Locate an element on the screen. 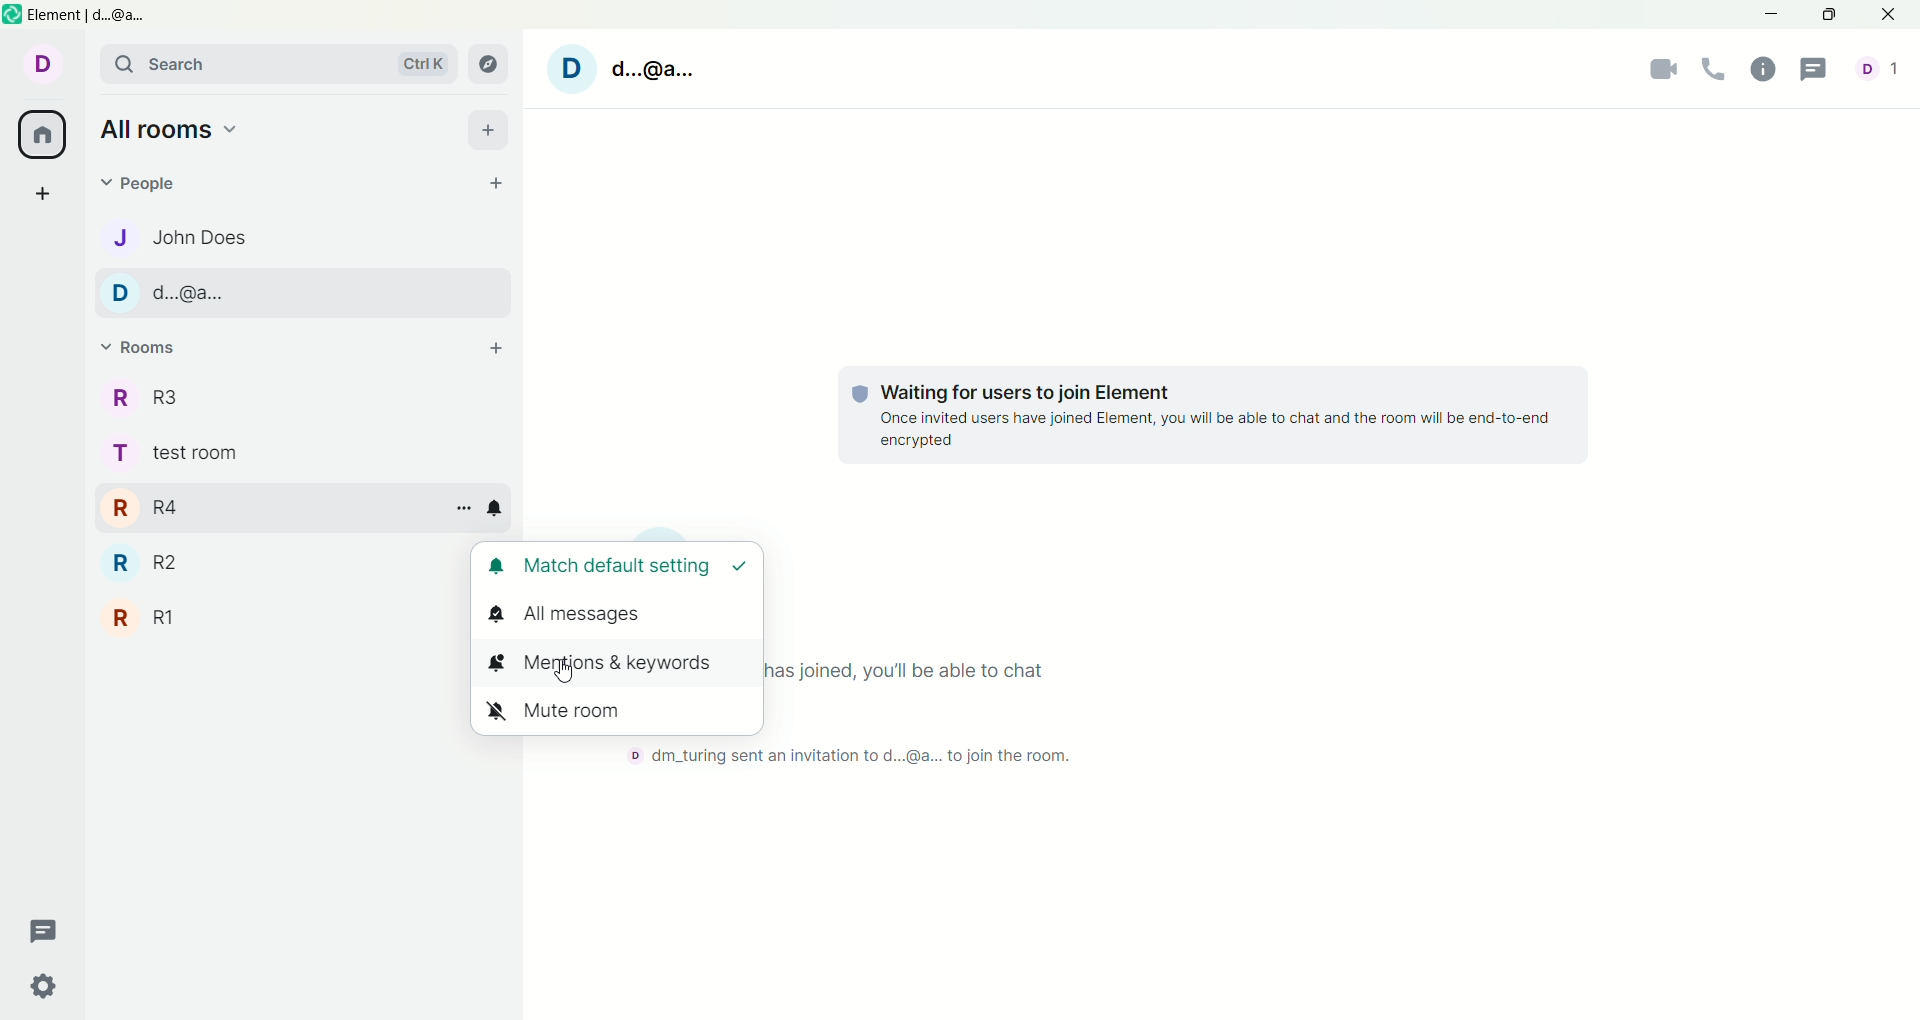 This screenshot has width=1920, height=1020. d...@a..., chat 2 is located at coordinates (303, 294).